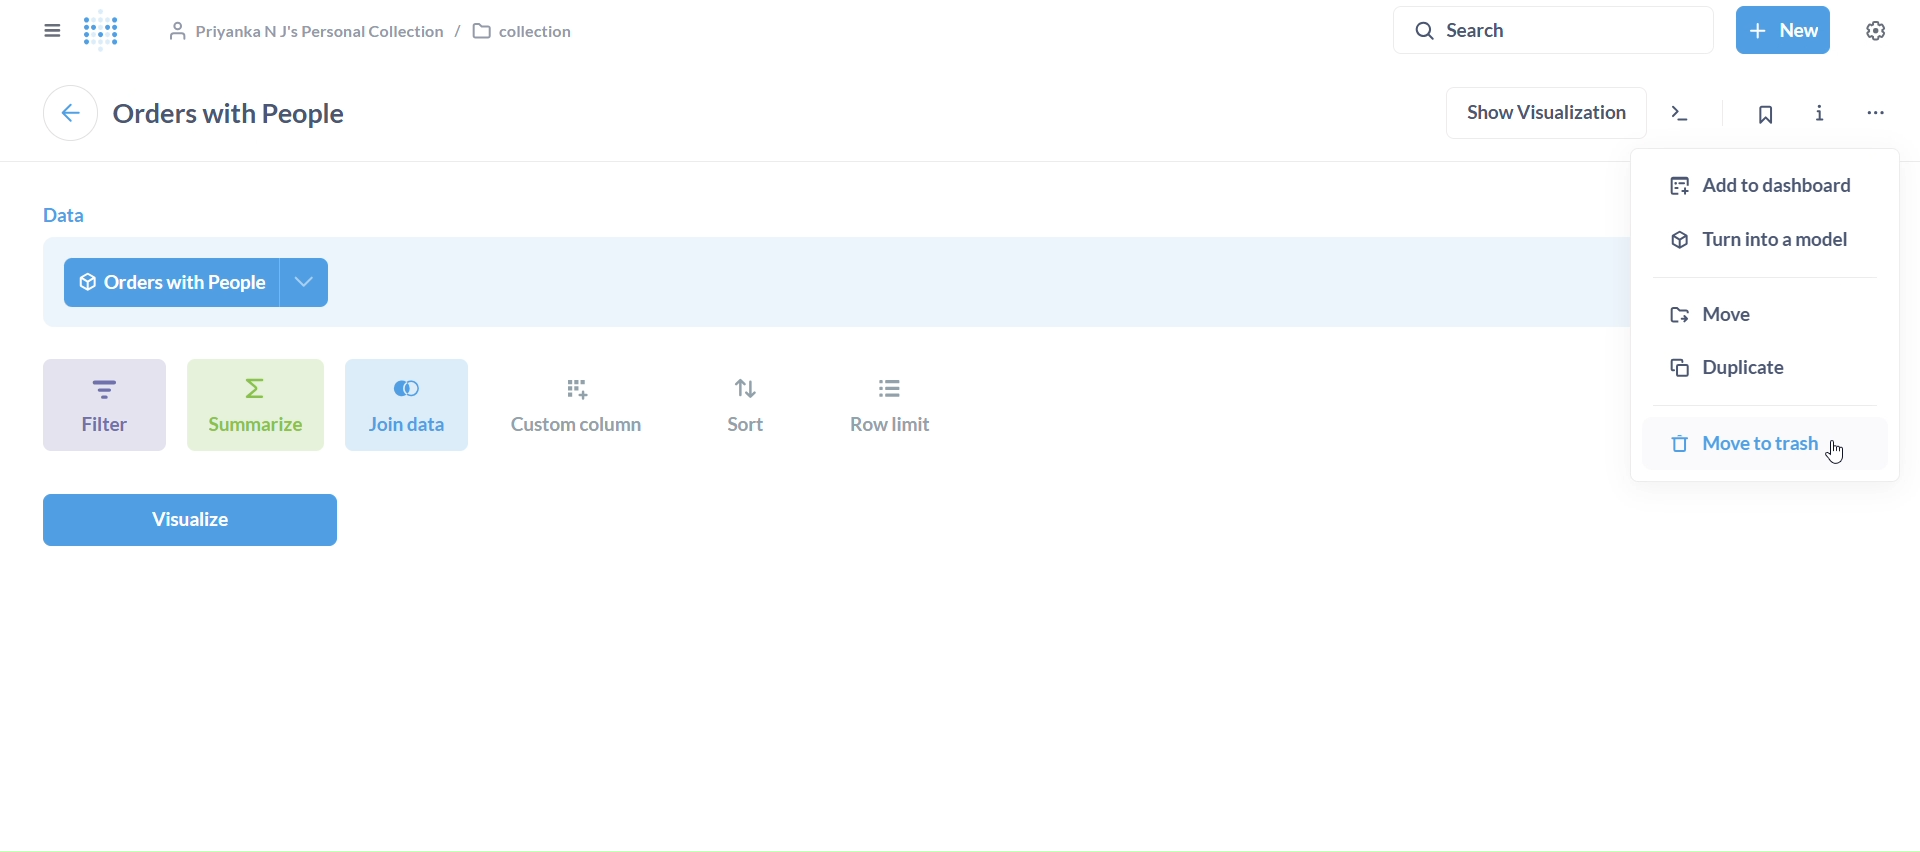 The width and height of the screenshot is (1920, 852). What do you see at coordinates (109, 34) in the screenshot?
I see `logo` at bounding box center [109, 34].